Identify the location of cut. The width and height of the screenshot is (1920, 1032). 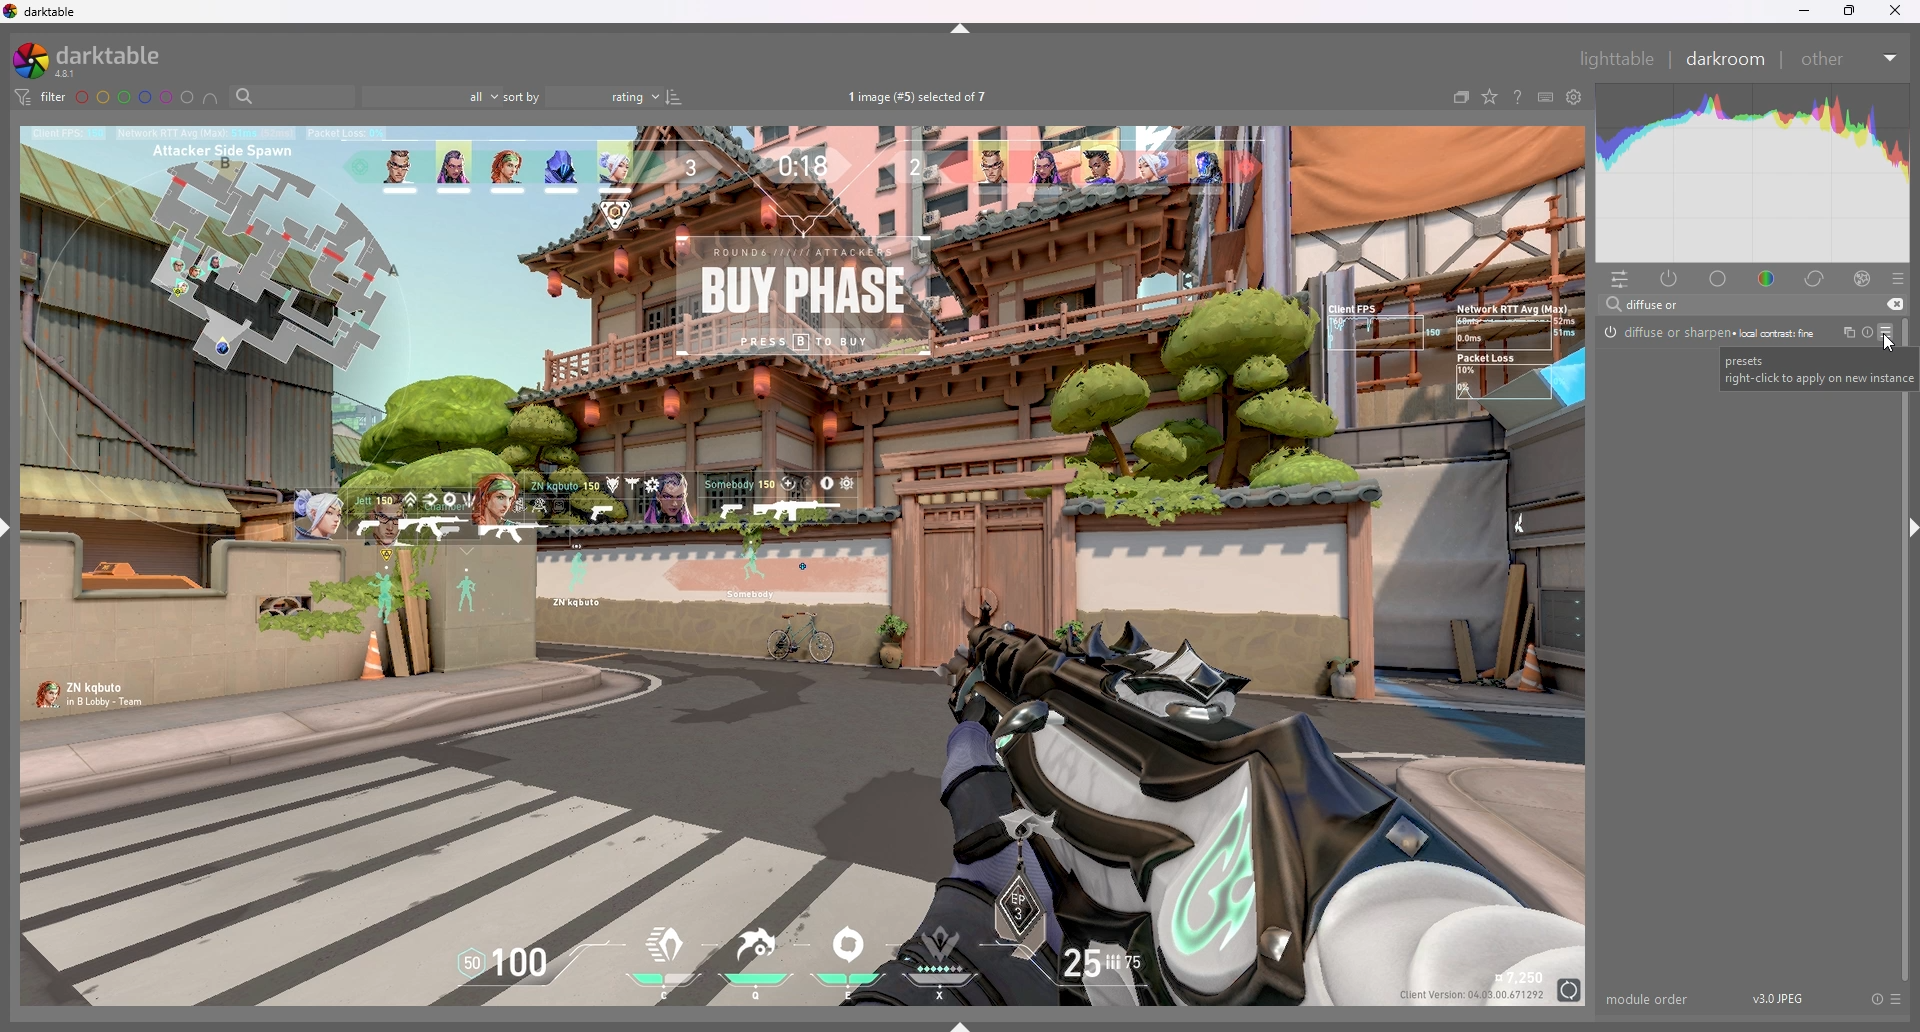
(1895, 304).